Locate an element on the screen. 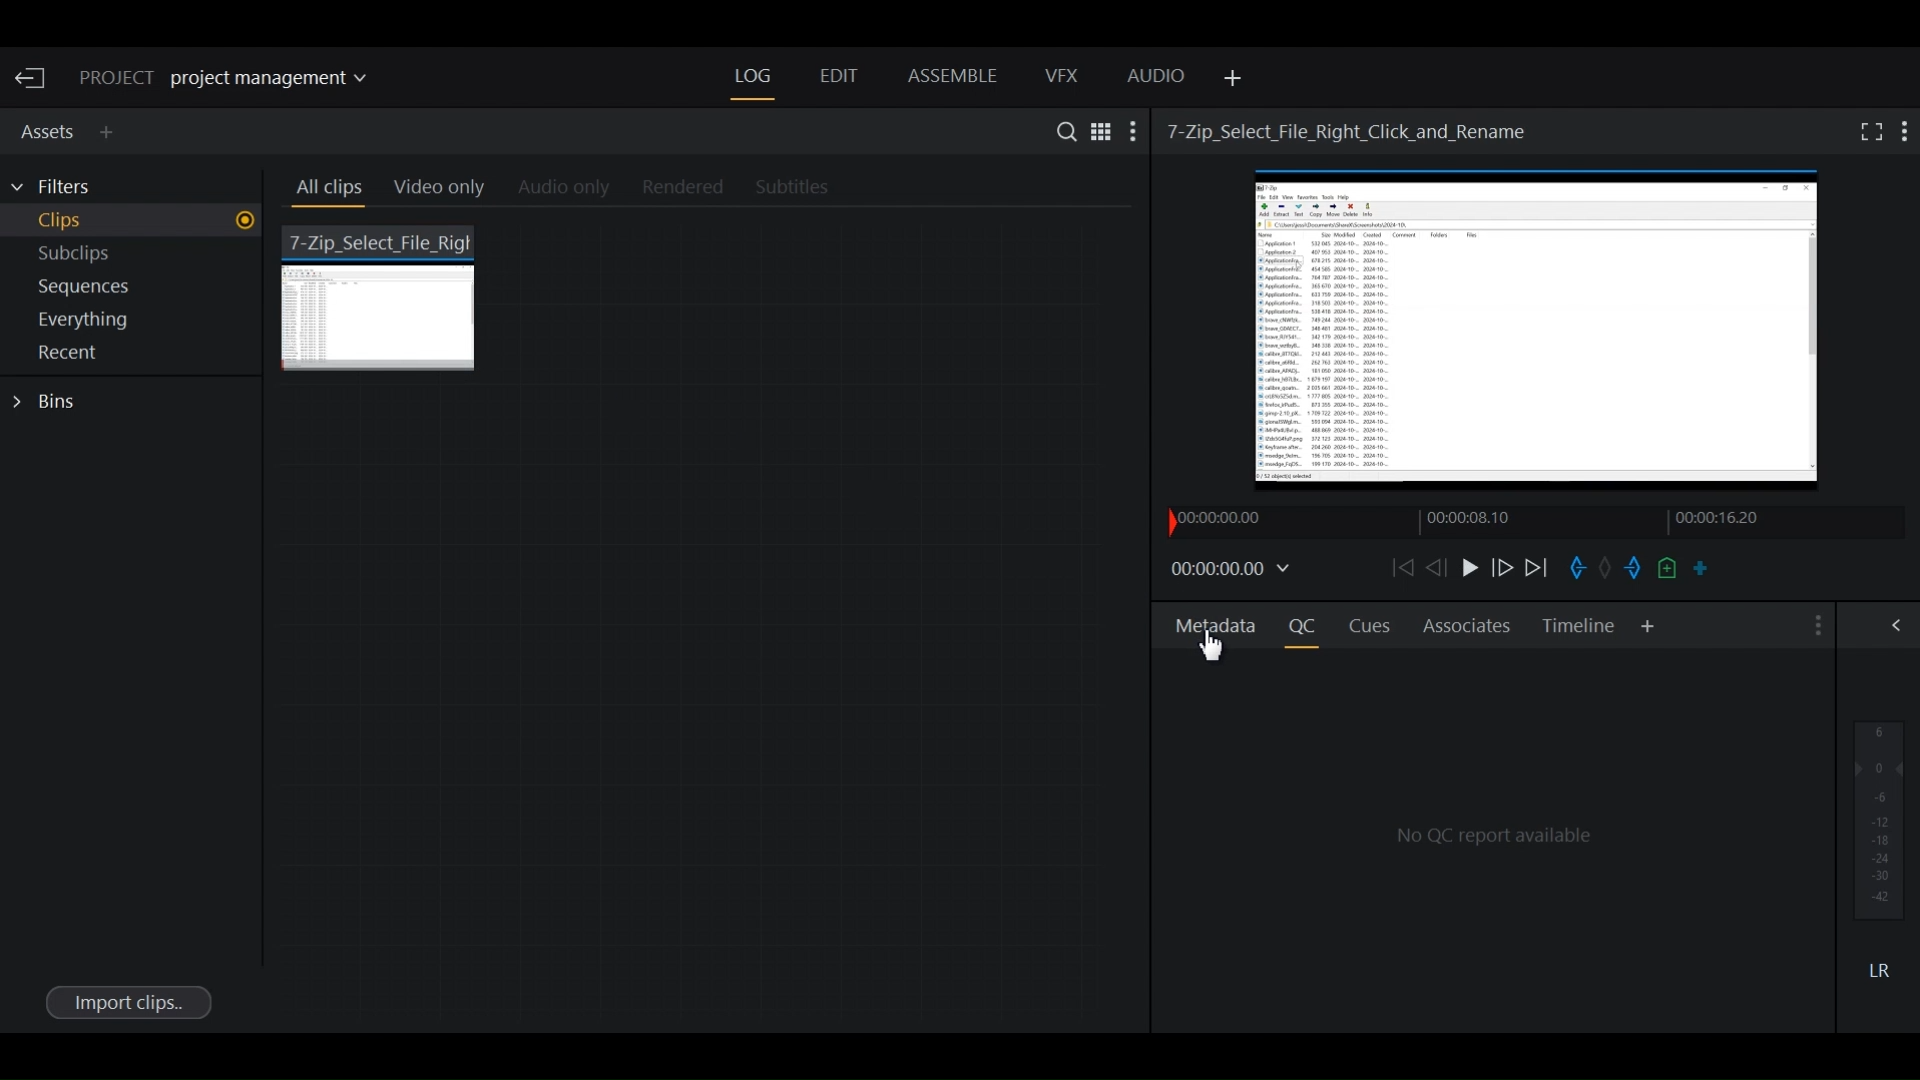 Image resolution: width=1920 pixels, height=1080 pixels. Filters is located at coordinates (62, 187).